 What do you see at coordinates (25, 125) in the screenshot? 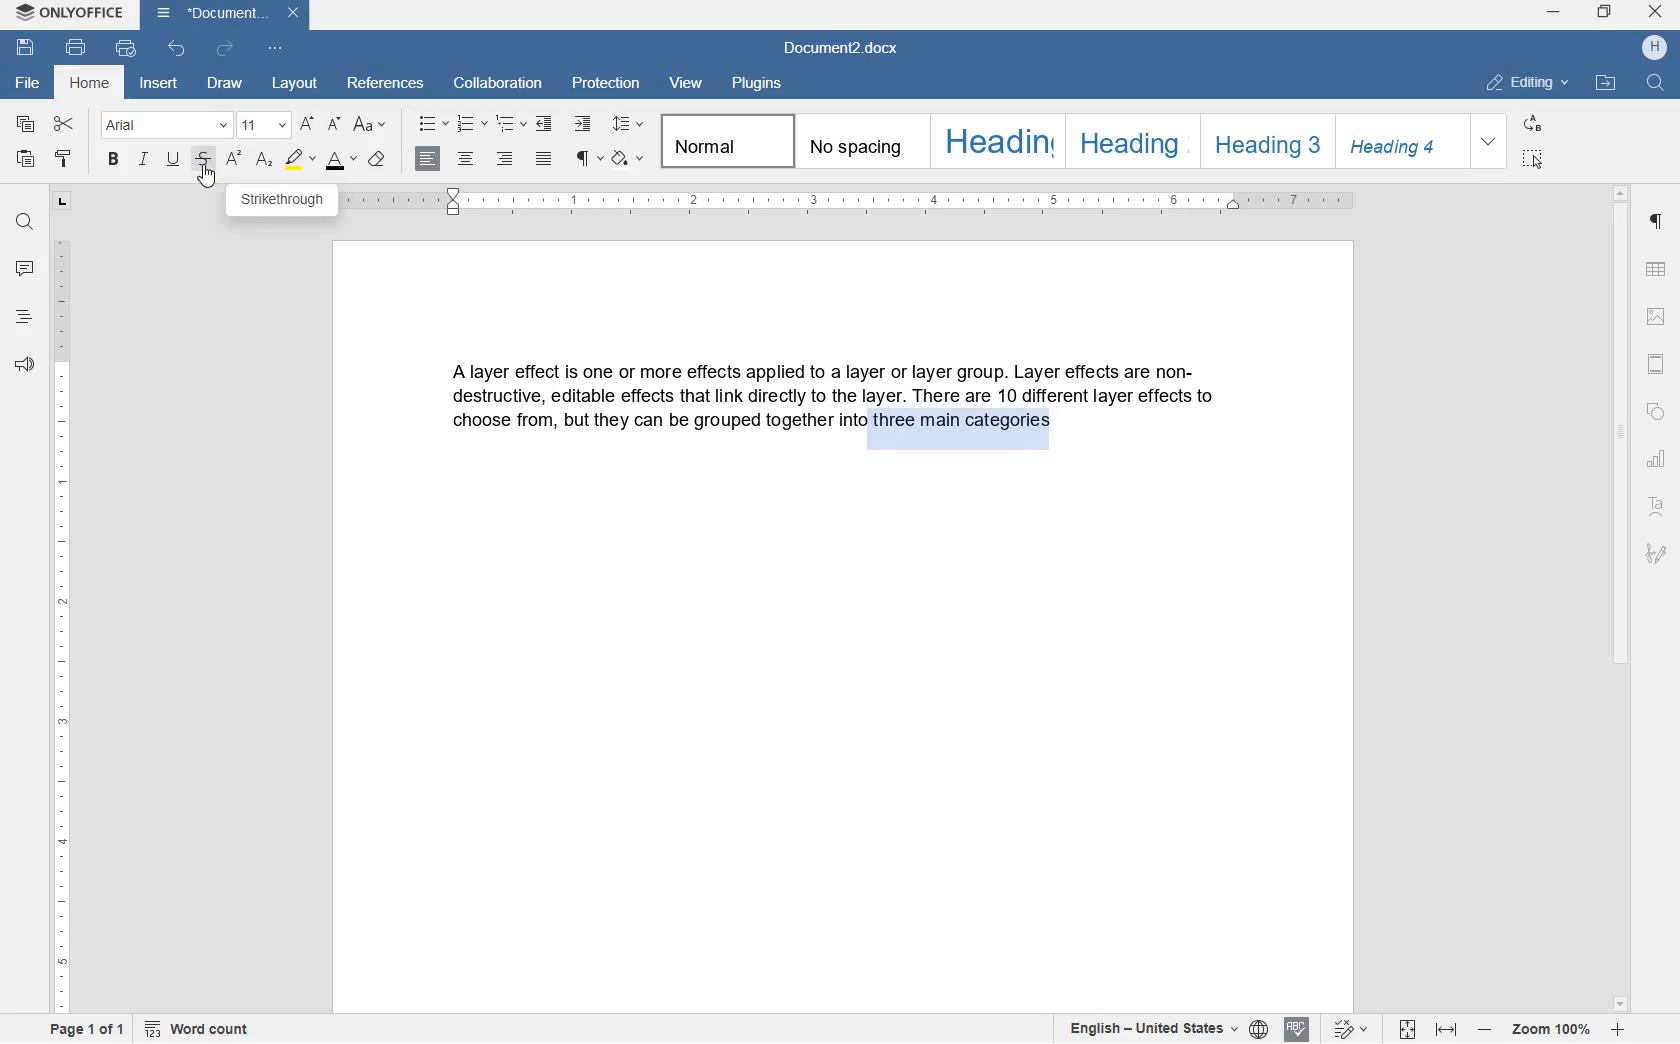
I see `copy` at bounding box center [25, 125].